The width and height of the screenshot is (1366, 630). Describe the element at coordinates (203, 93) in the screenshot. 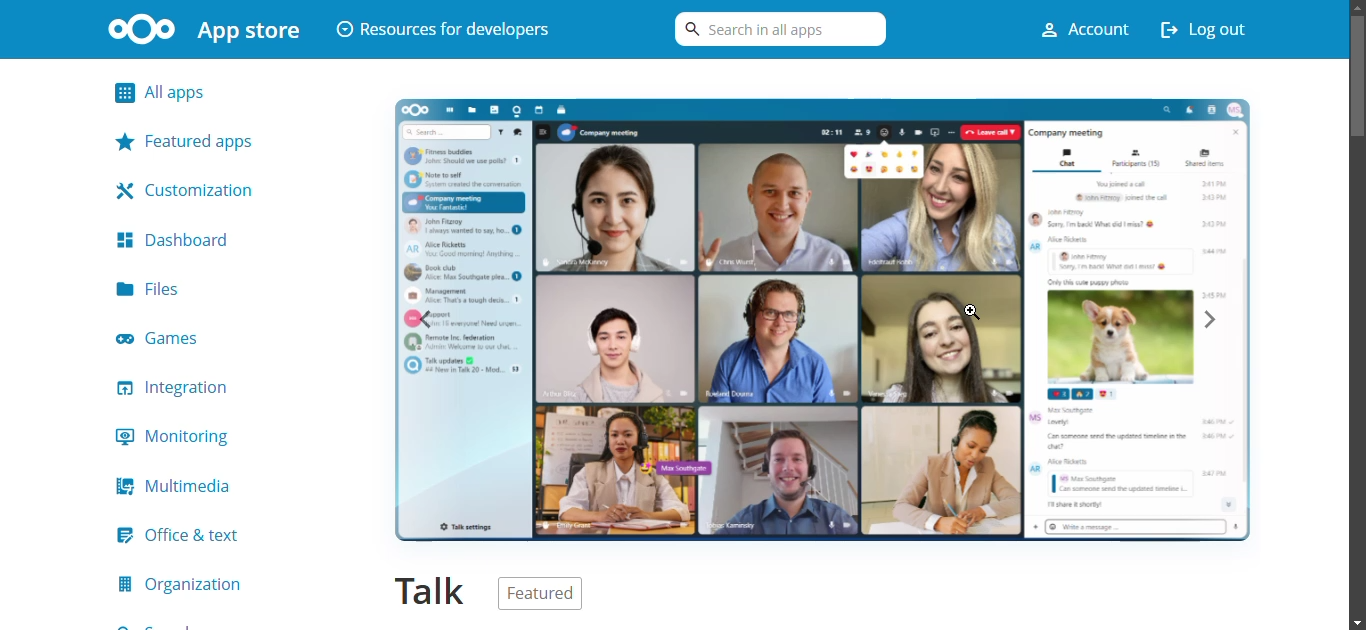

I see `all apps` at that location.